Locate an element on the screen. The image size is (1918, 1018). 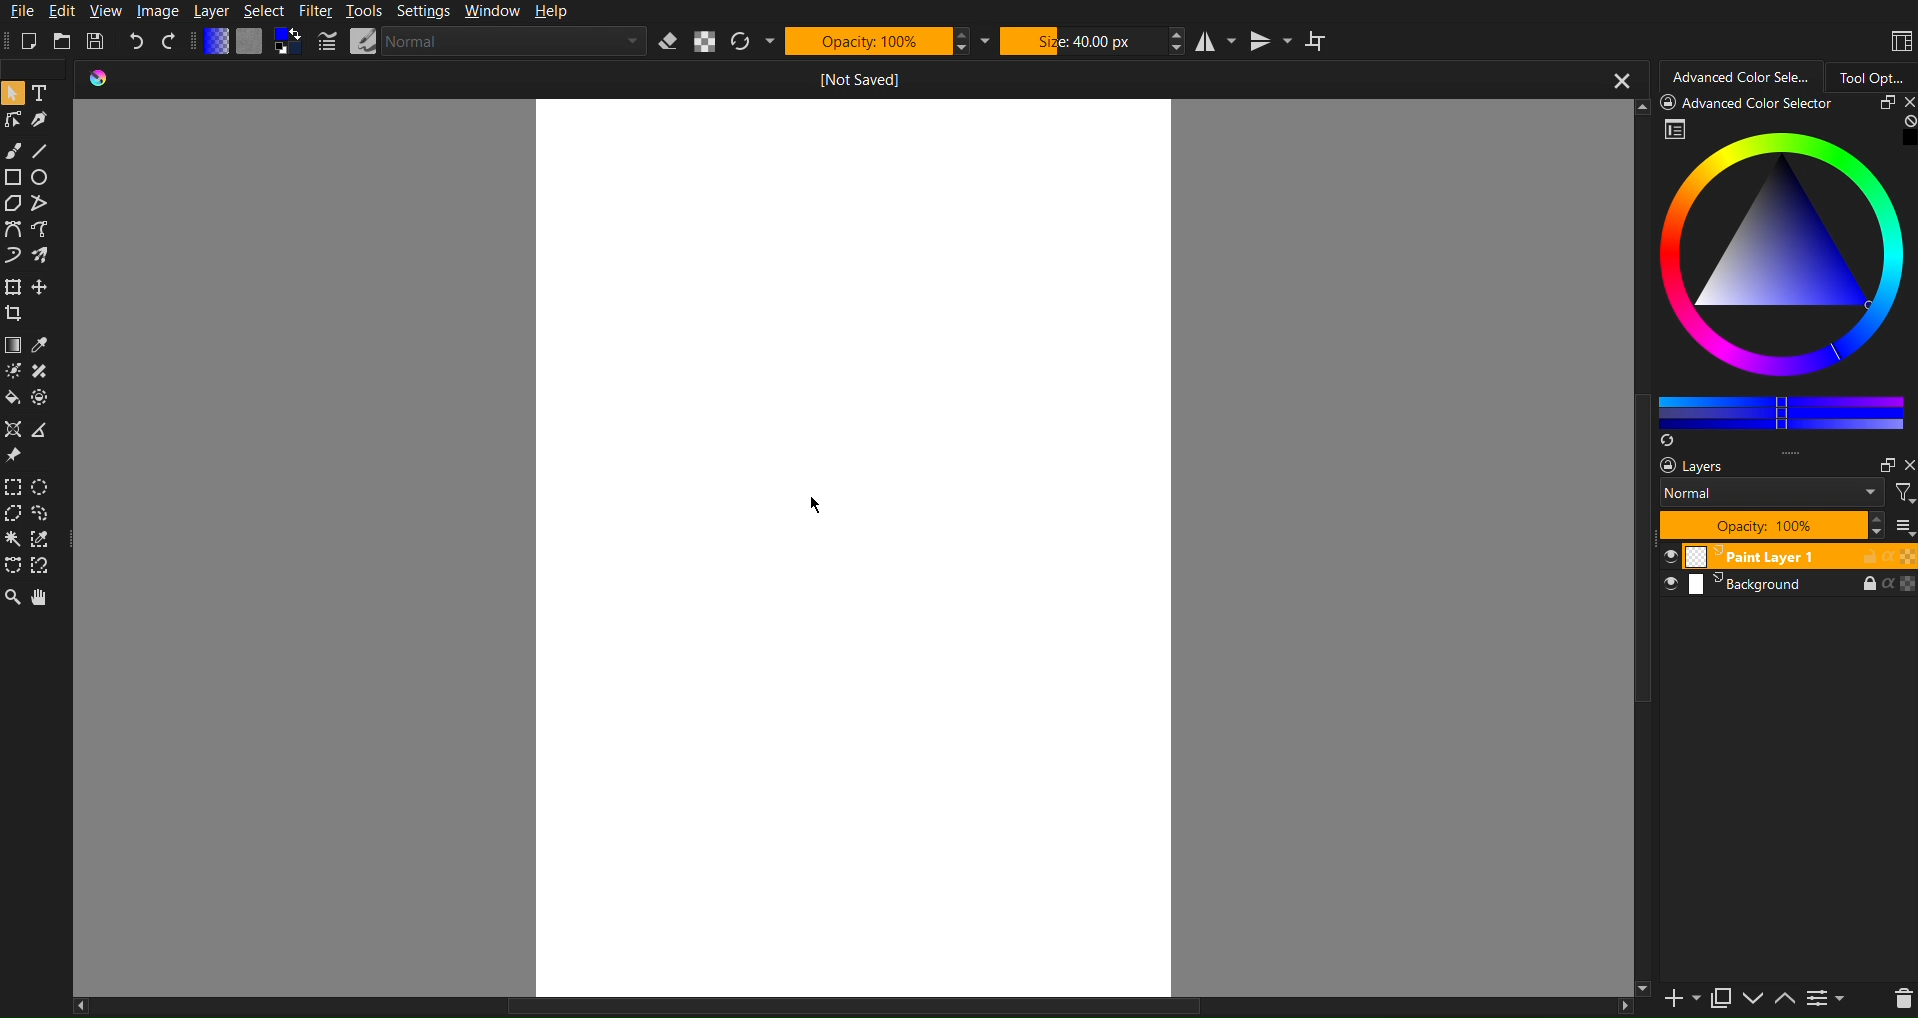
alpha is located at coordinates (1884, 585).